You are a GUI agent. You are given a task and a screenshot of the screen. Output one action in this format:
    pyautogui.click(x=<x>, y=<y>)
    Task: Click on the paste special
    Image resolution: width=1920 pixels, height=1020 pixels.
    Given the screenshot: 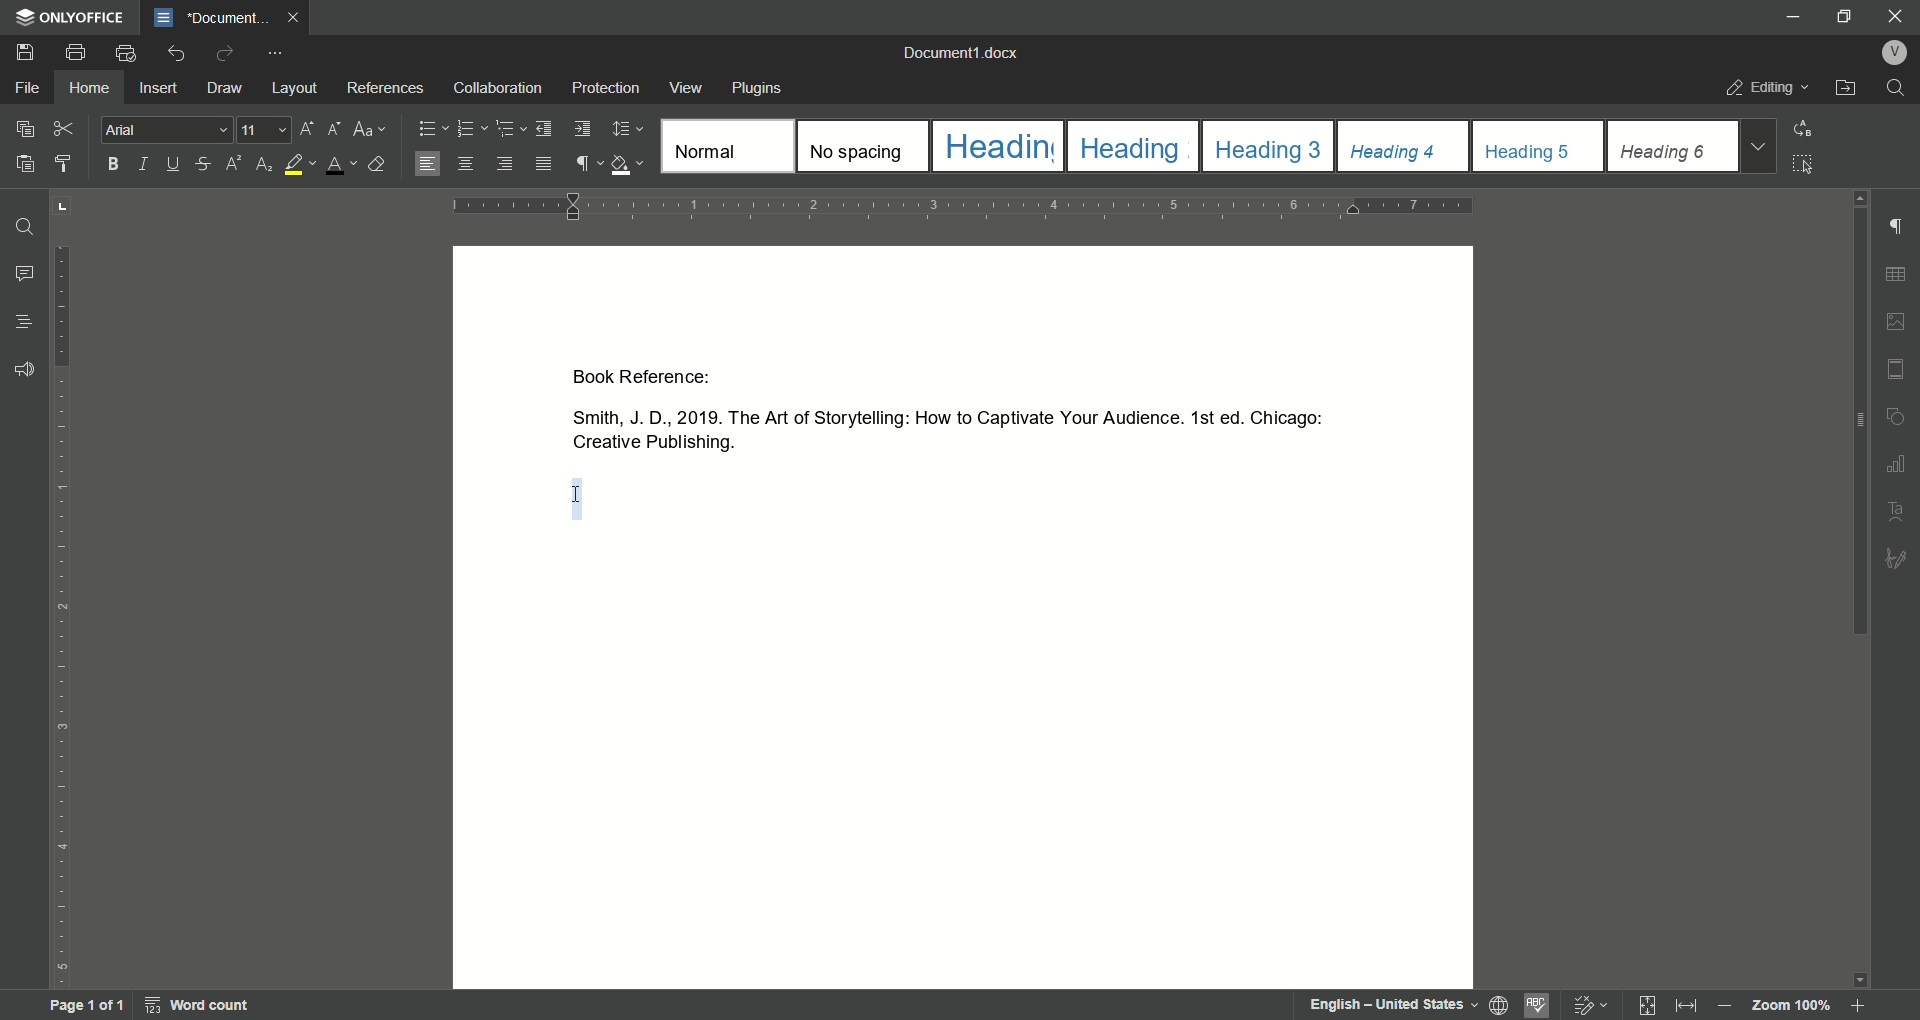 What is the action you would take?
    pyautogui.click(x=25, y=127)
    